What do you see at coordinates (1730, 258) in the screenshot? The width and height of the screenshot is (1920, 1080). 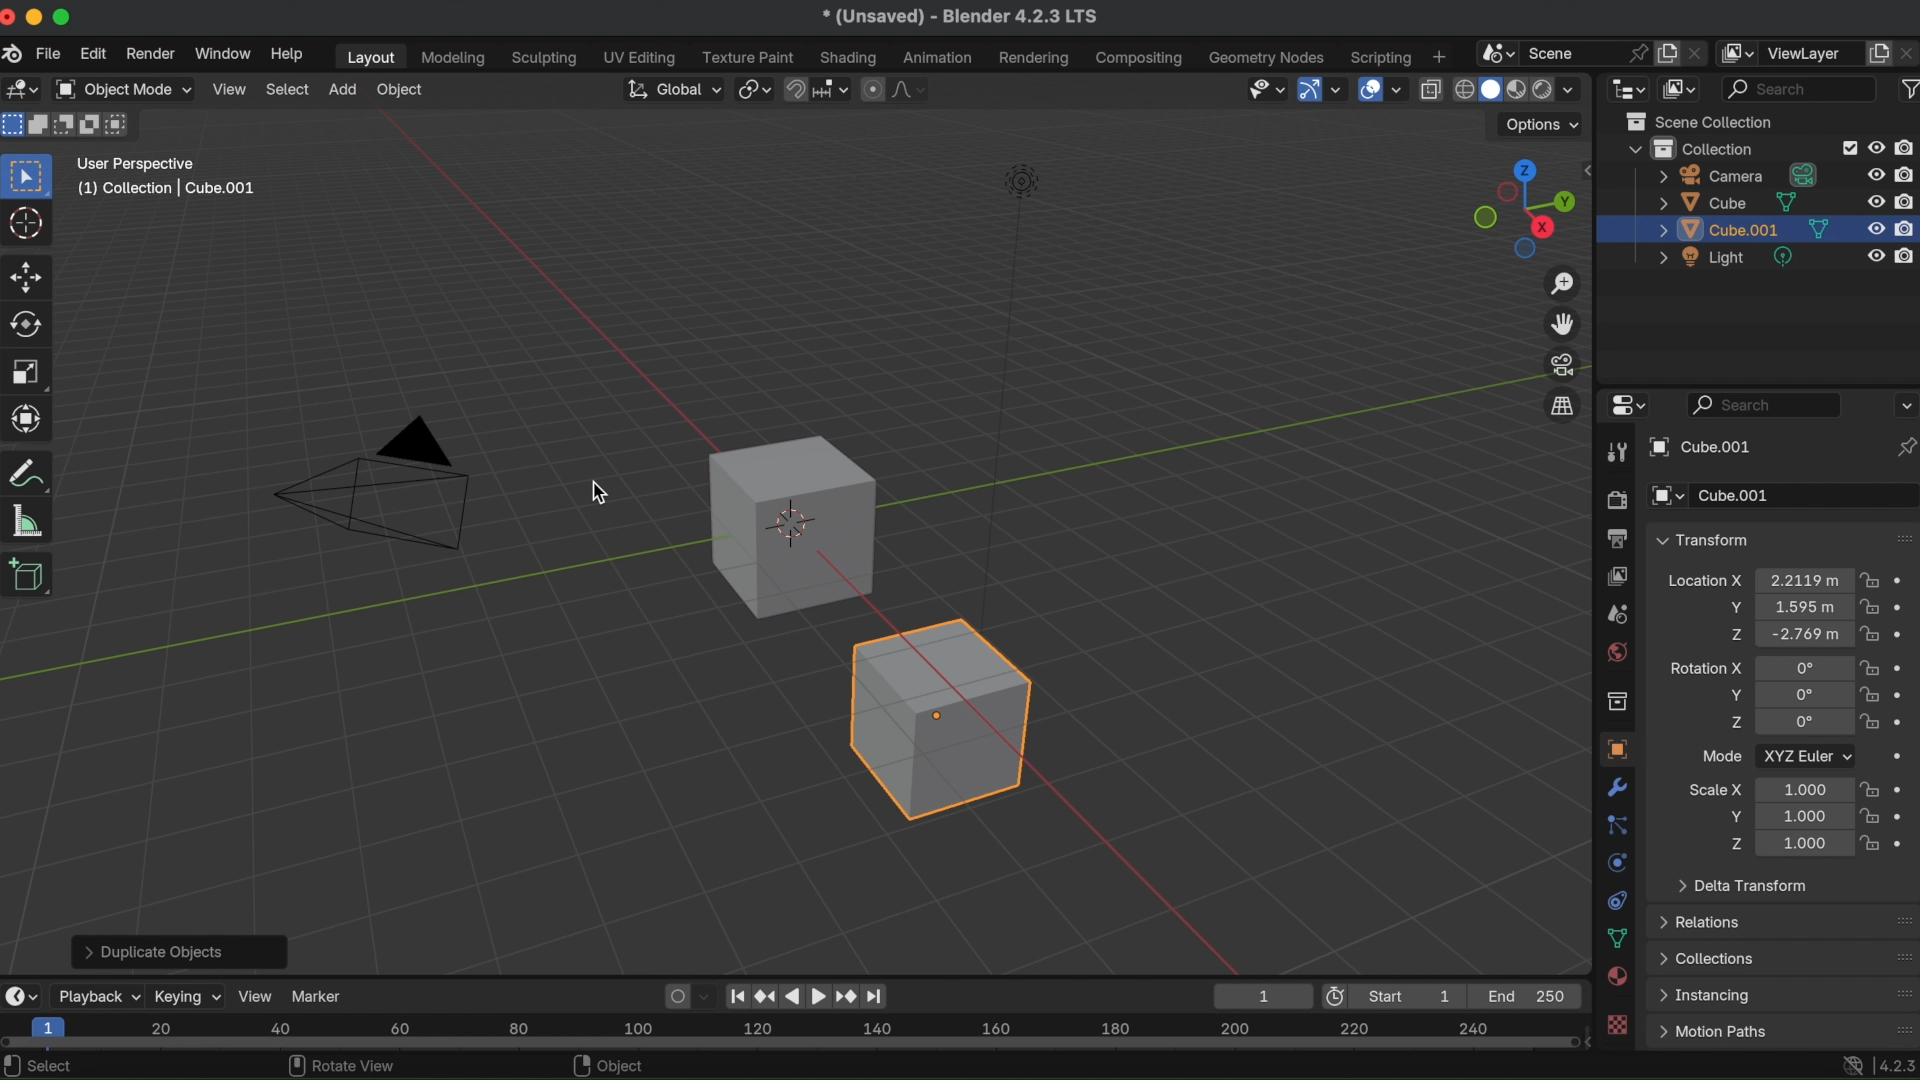 I see `light` at bounding box center [1730, 258].